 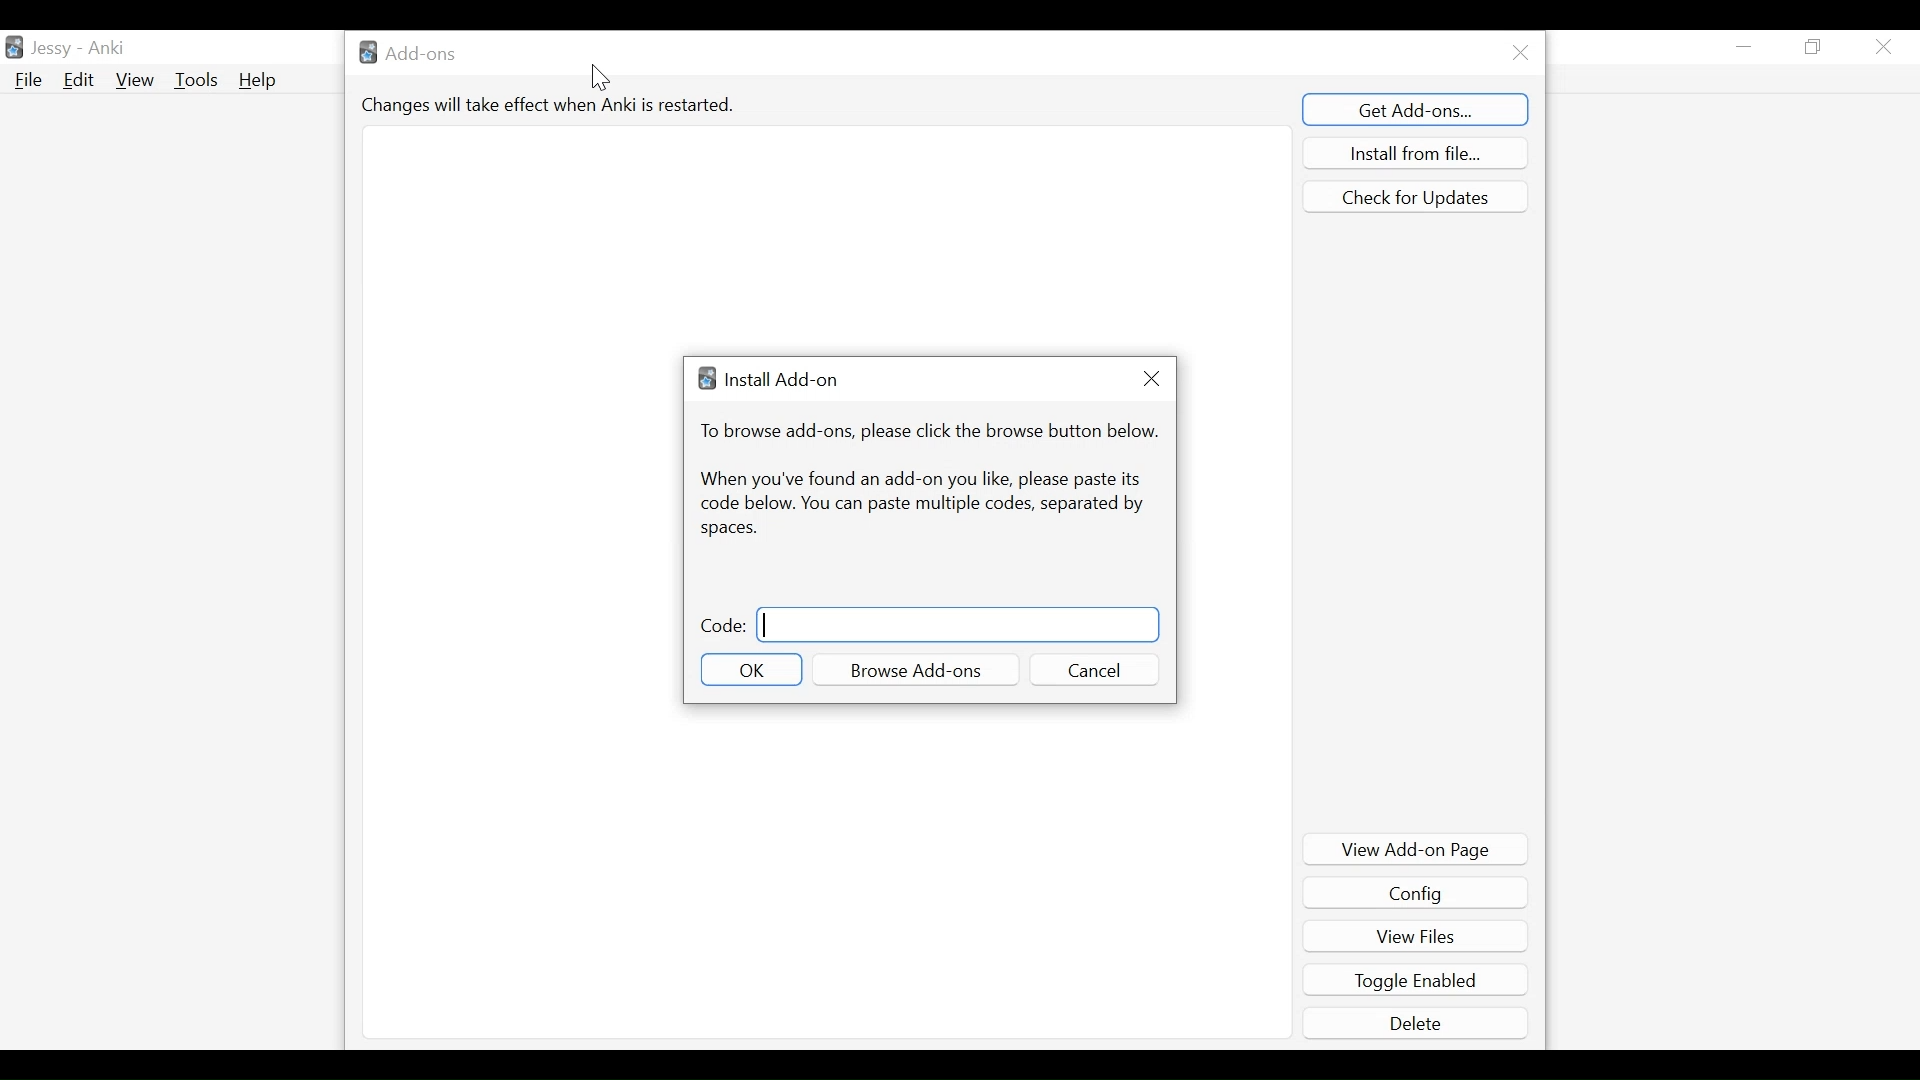 What do you see at coordinates (1813, 48) in the screenshot?
I see `Restore` at bounding box center [1813, 48].